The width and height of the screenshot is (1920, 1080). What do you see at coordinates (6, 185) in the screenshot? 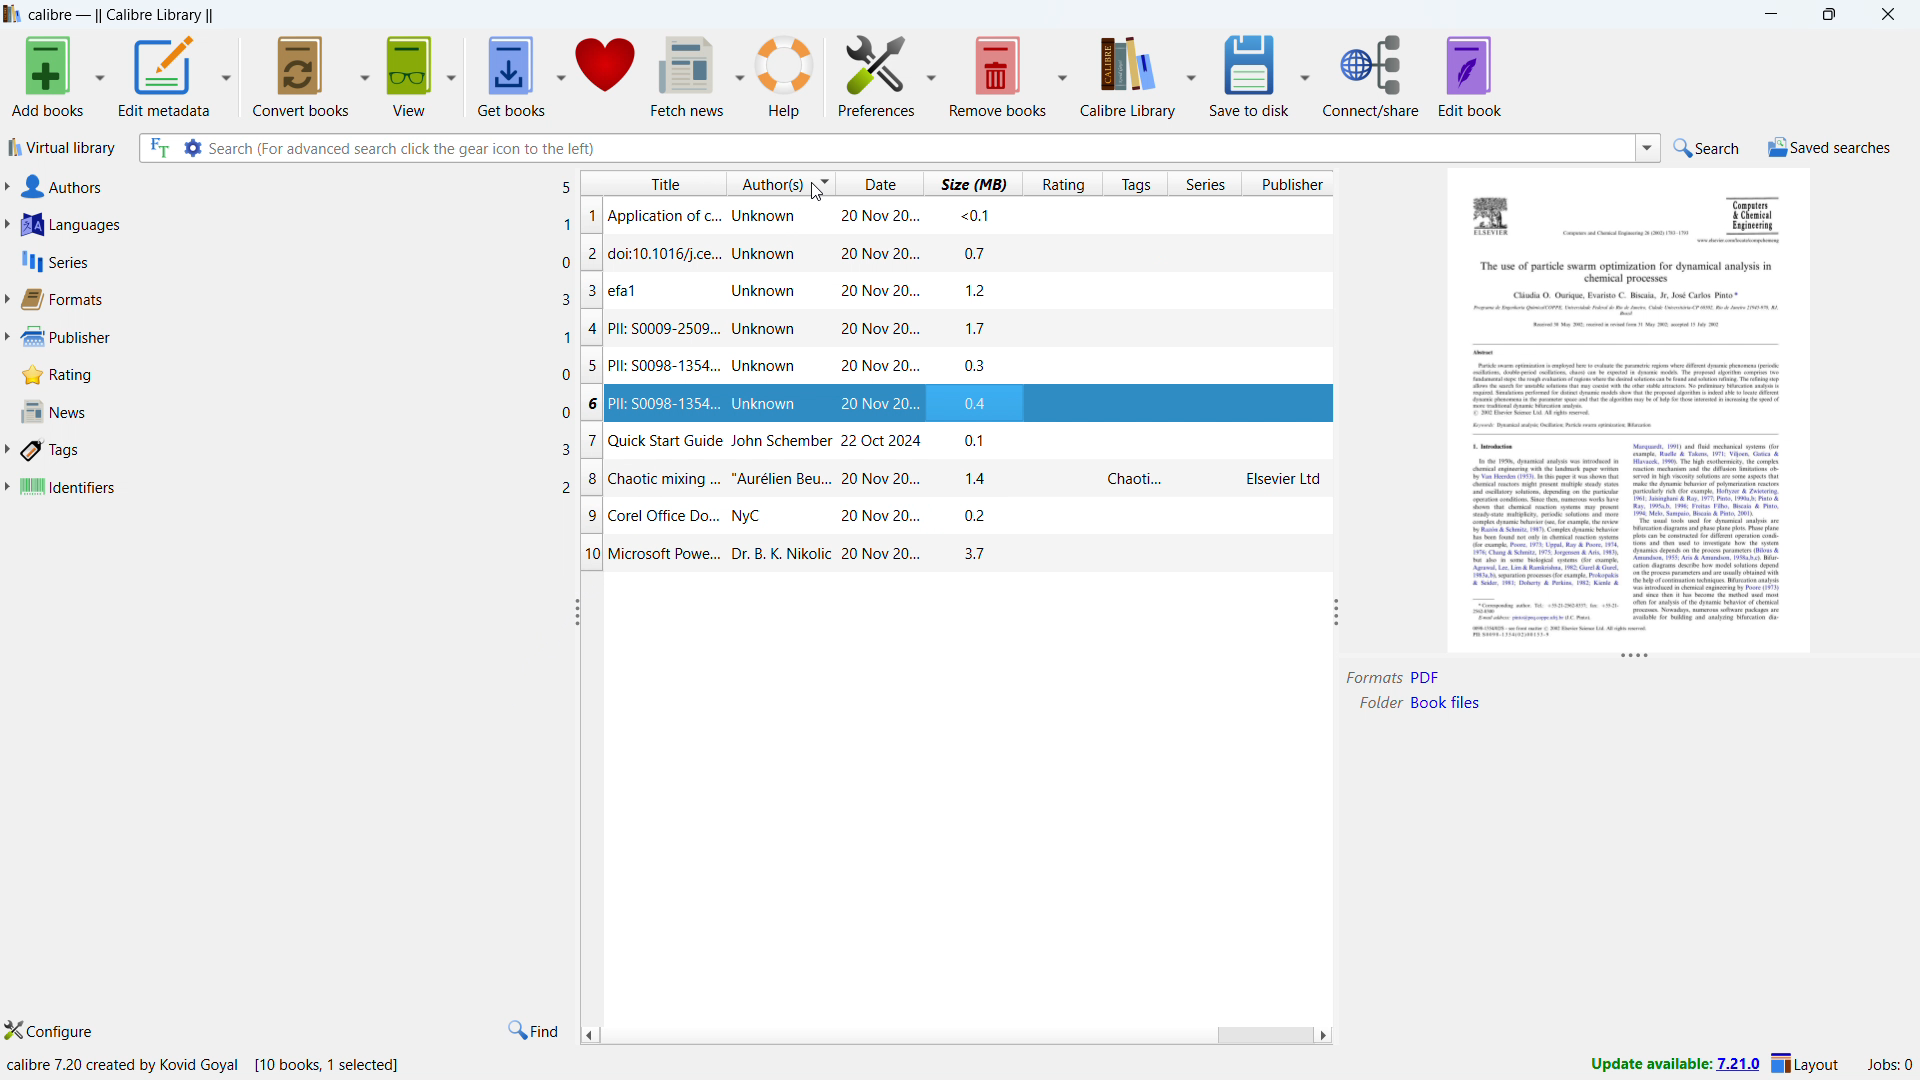
I see `expand authors` at bounding box center [6, 185].